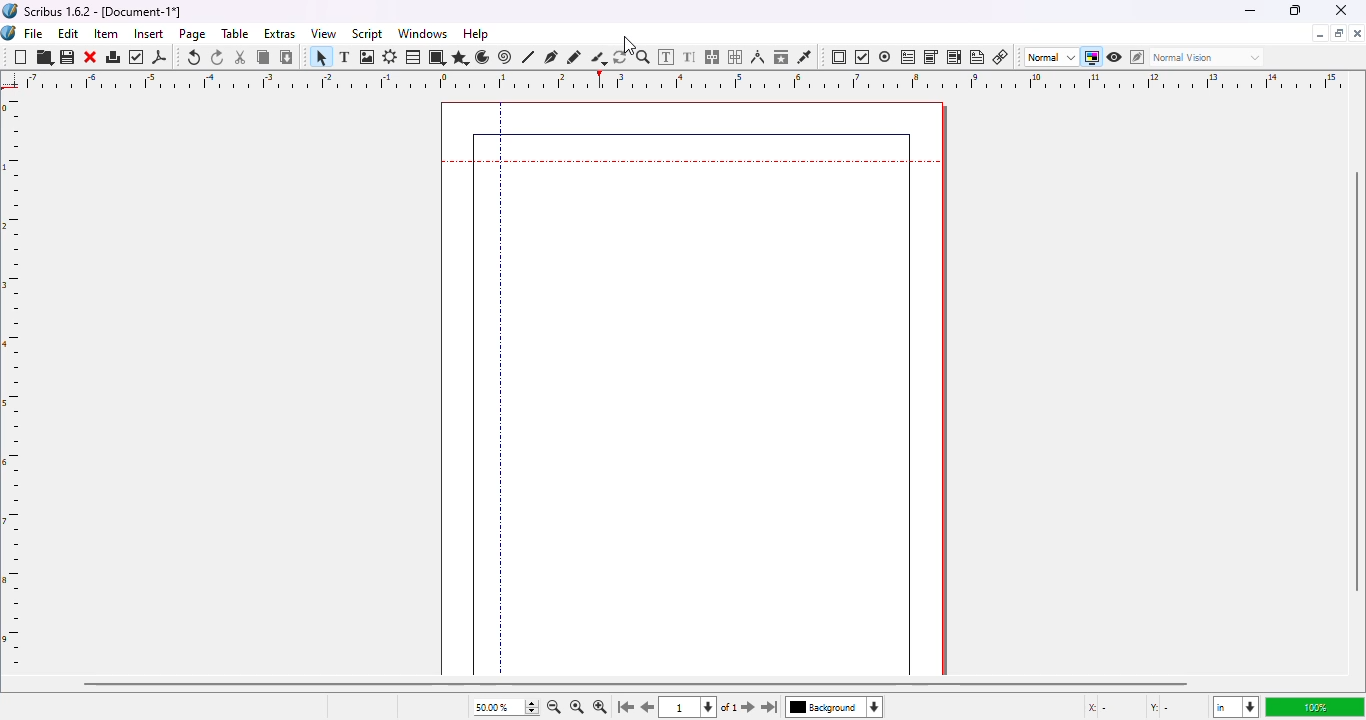 The width and height of the screenshot is (1366, 720). Describe the element at coordinates (440, 57) in the screenshot. I see `shape` at that location.